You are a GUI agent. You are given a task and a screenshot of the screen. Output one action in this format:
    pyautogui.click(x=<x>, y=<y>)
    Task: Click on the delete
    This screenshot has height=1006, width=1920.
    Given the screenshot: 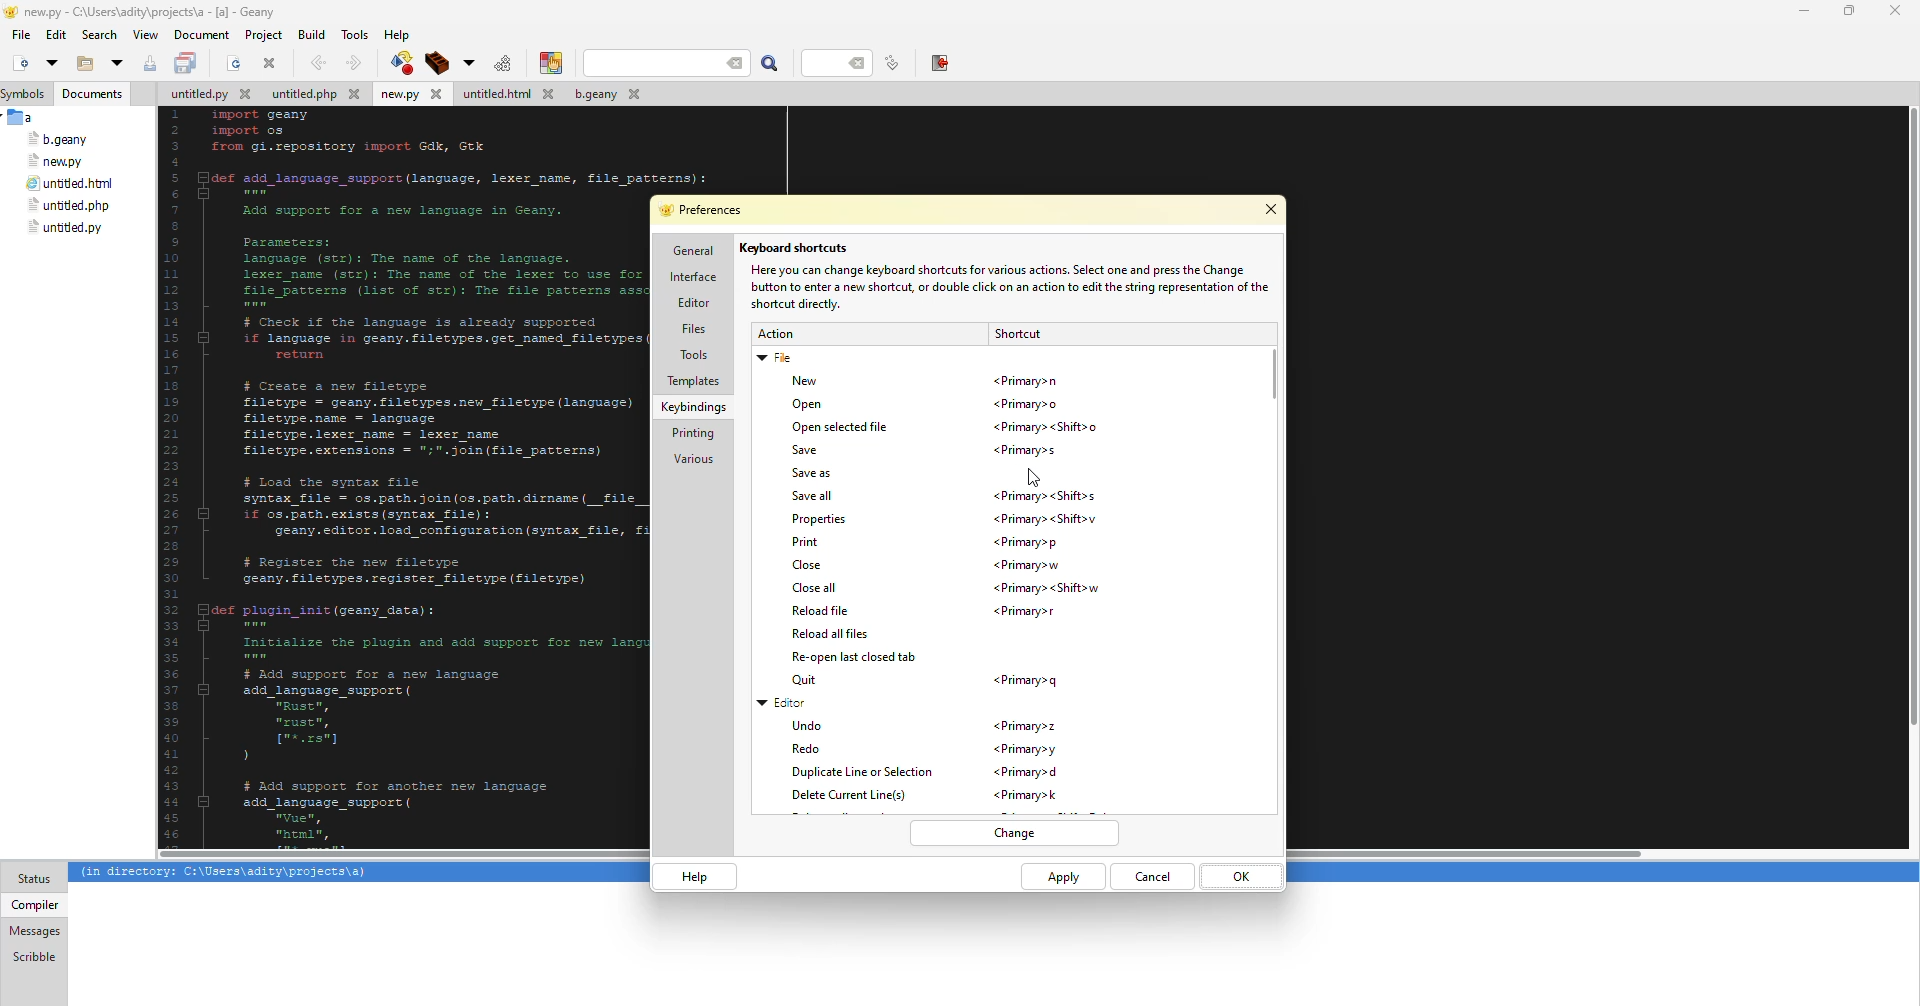 What is the action you would take?
    pyautogui.click(x=856, y=795)
    